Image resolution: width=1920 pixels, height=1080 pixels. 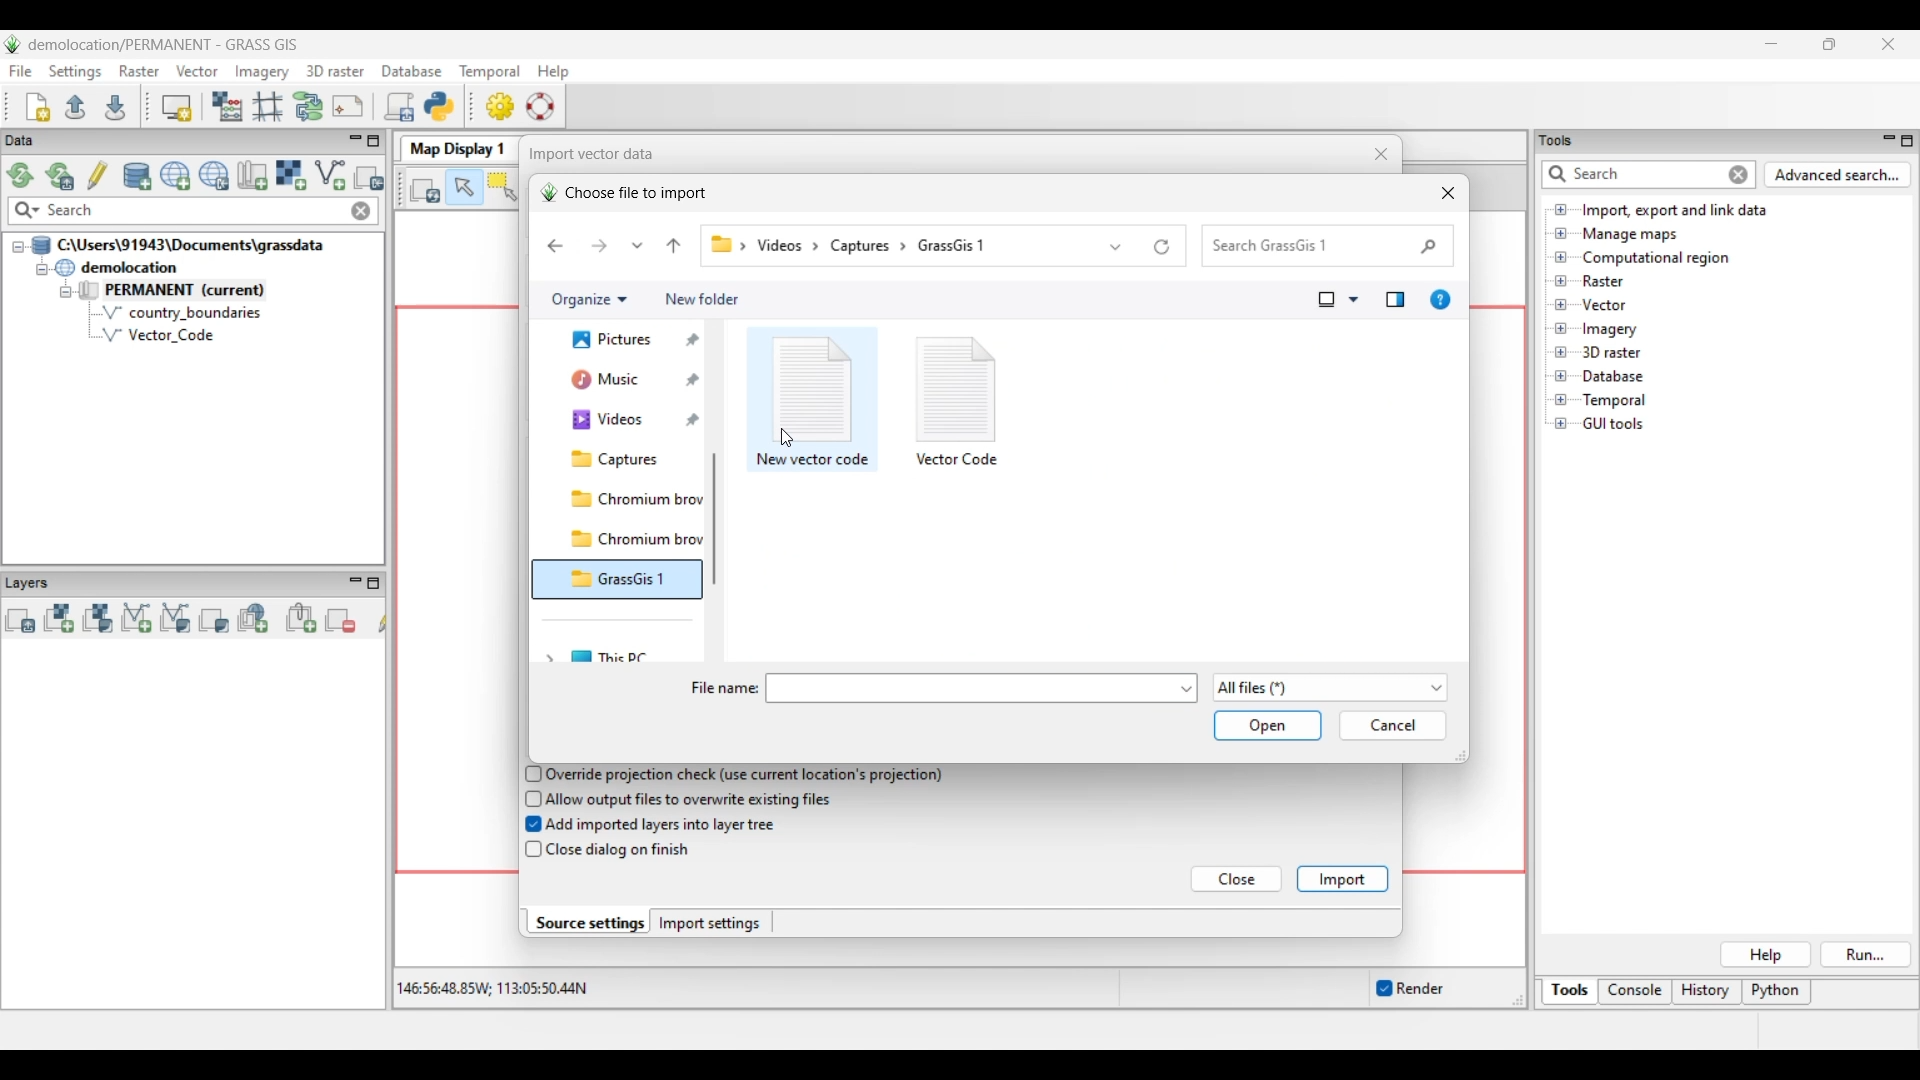 What do you see at coordinates (75, 106) in the screenshot?
I see `Open existing workspace file` at bounding box center [75, 106].